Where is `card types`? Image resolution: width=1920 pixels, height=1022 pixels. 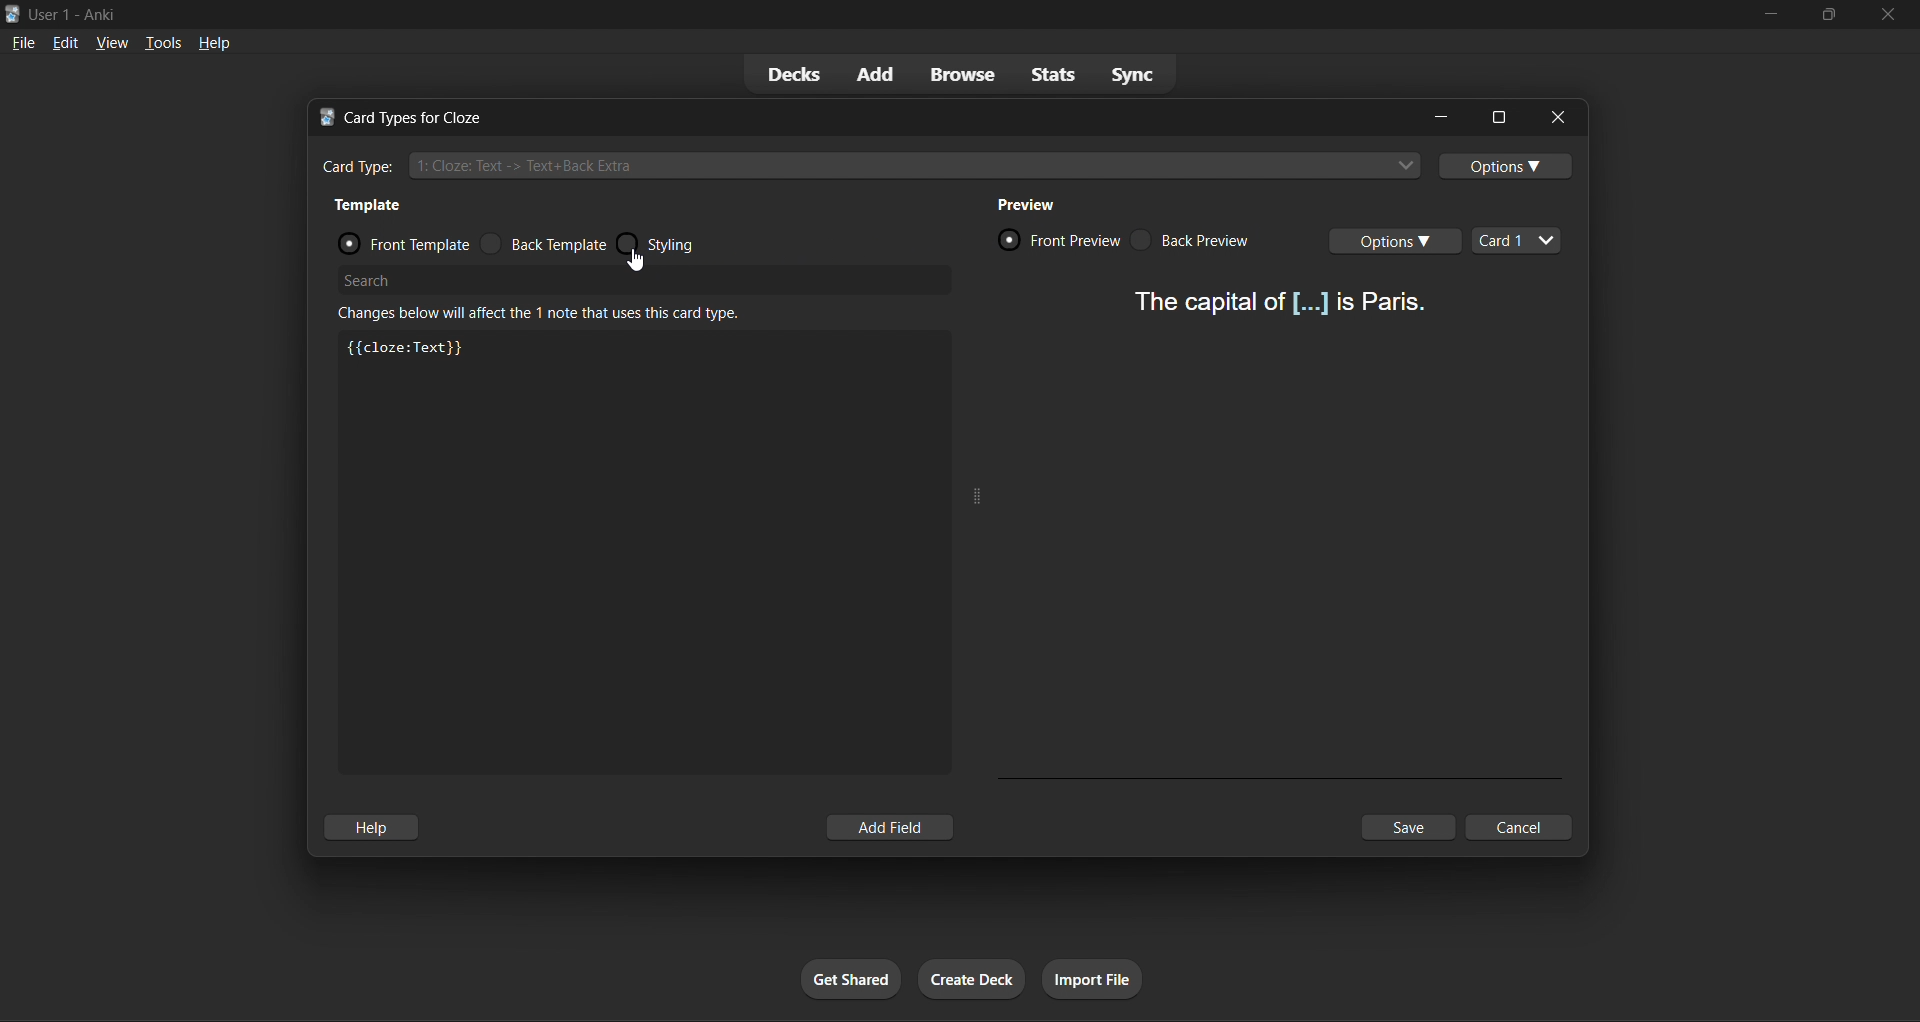 card types is located at coordinates (1516, 239).